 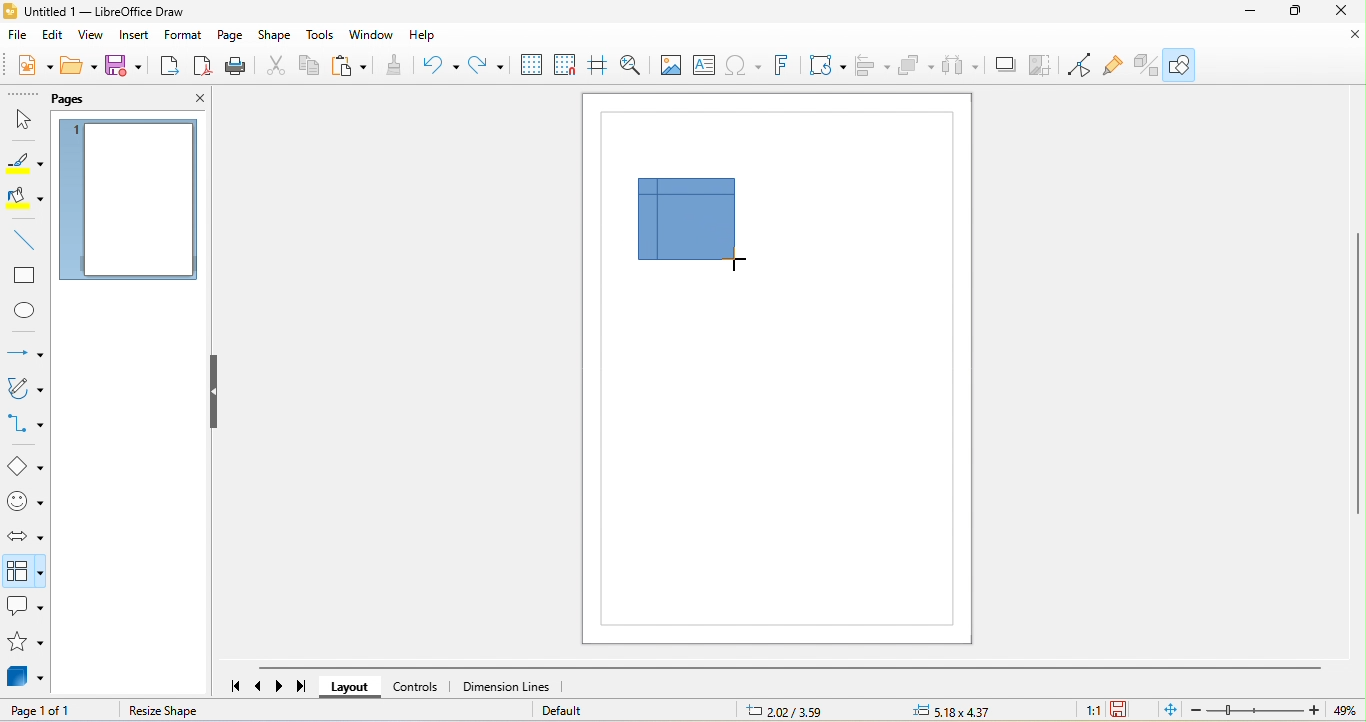 What do you see at coordinates (1298, 14) in the screenshot?
I see `maximize` at bounding box center [1298, 14].